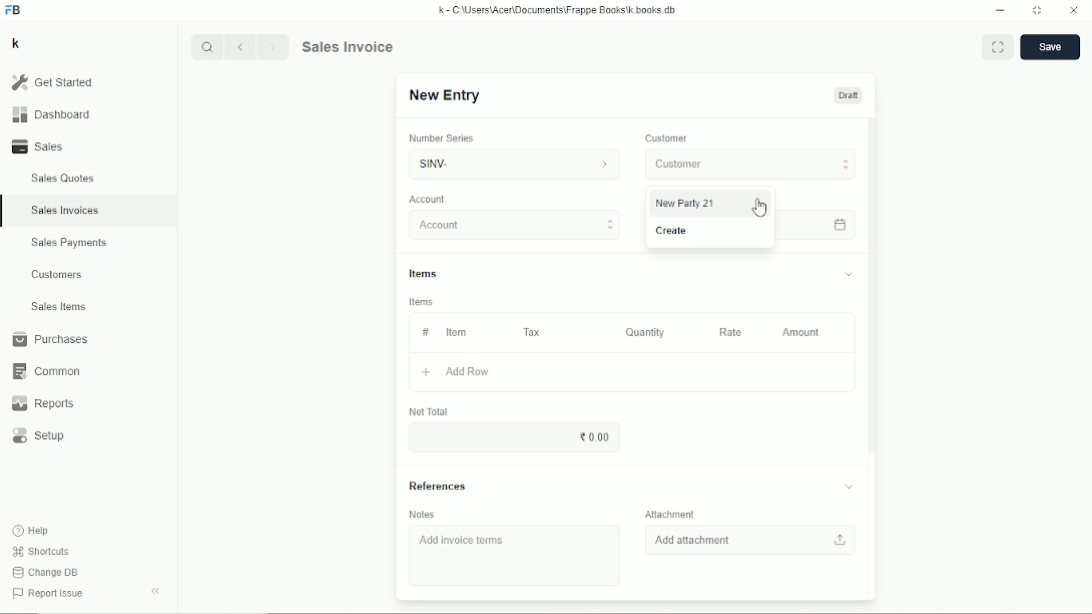 This screenshot has width=1092, height=614. I want to click on Change DB, so click(45, 573).